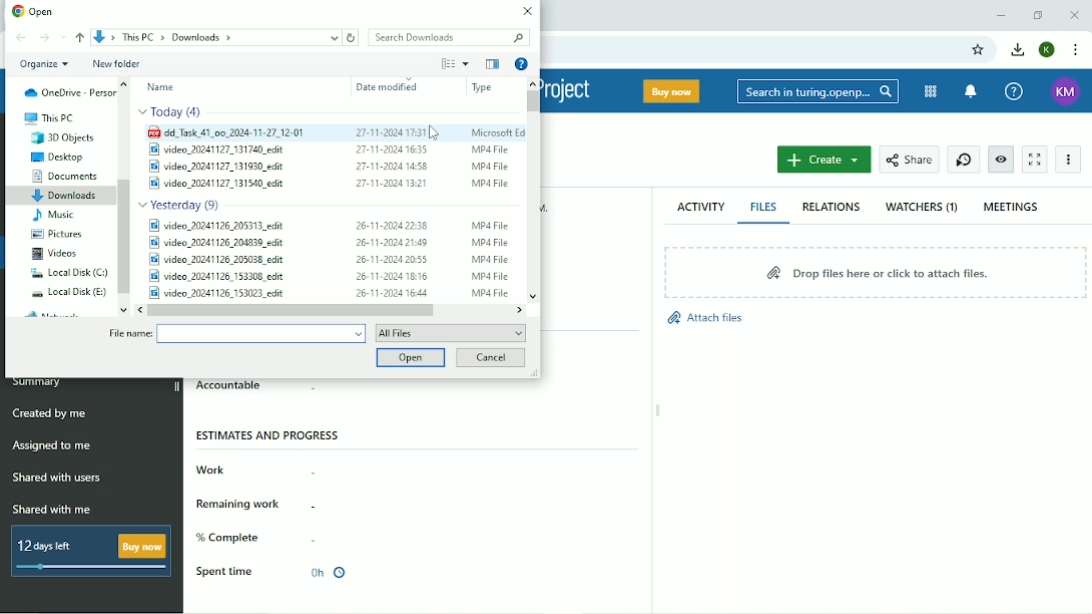  I want to click on Activate zen mode, so click(1035, 159).